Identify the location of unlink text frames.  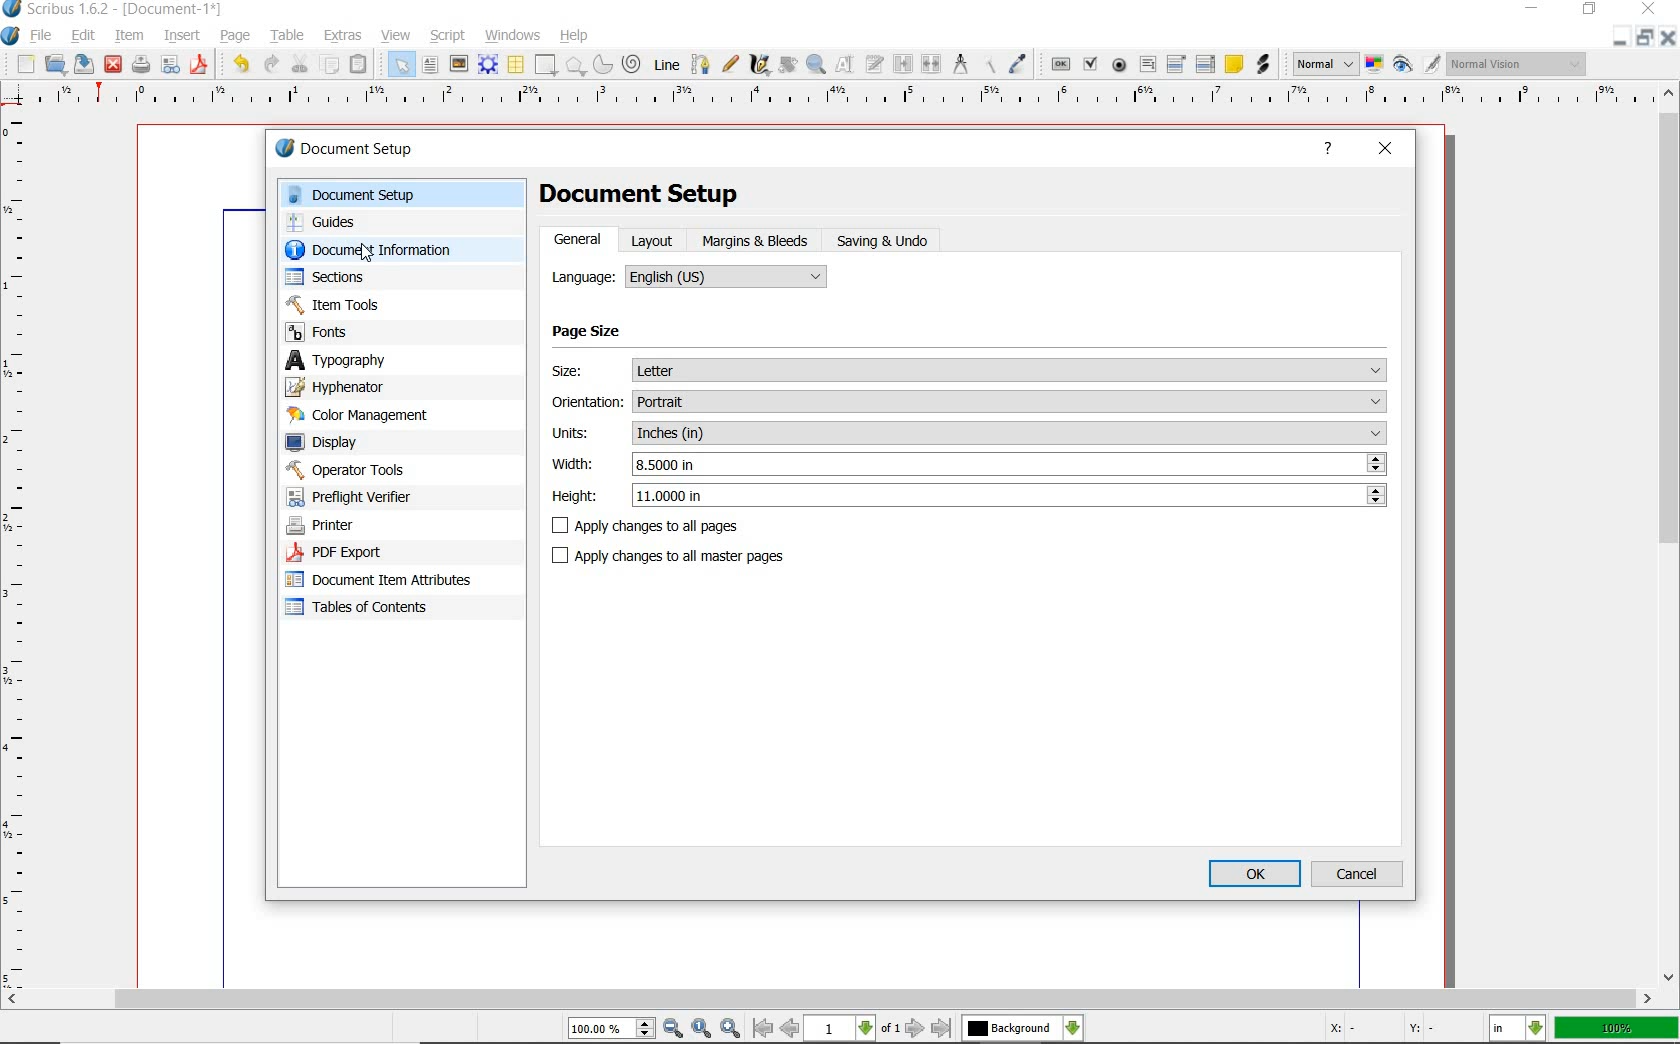
(932, 63).